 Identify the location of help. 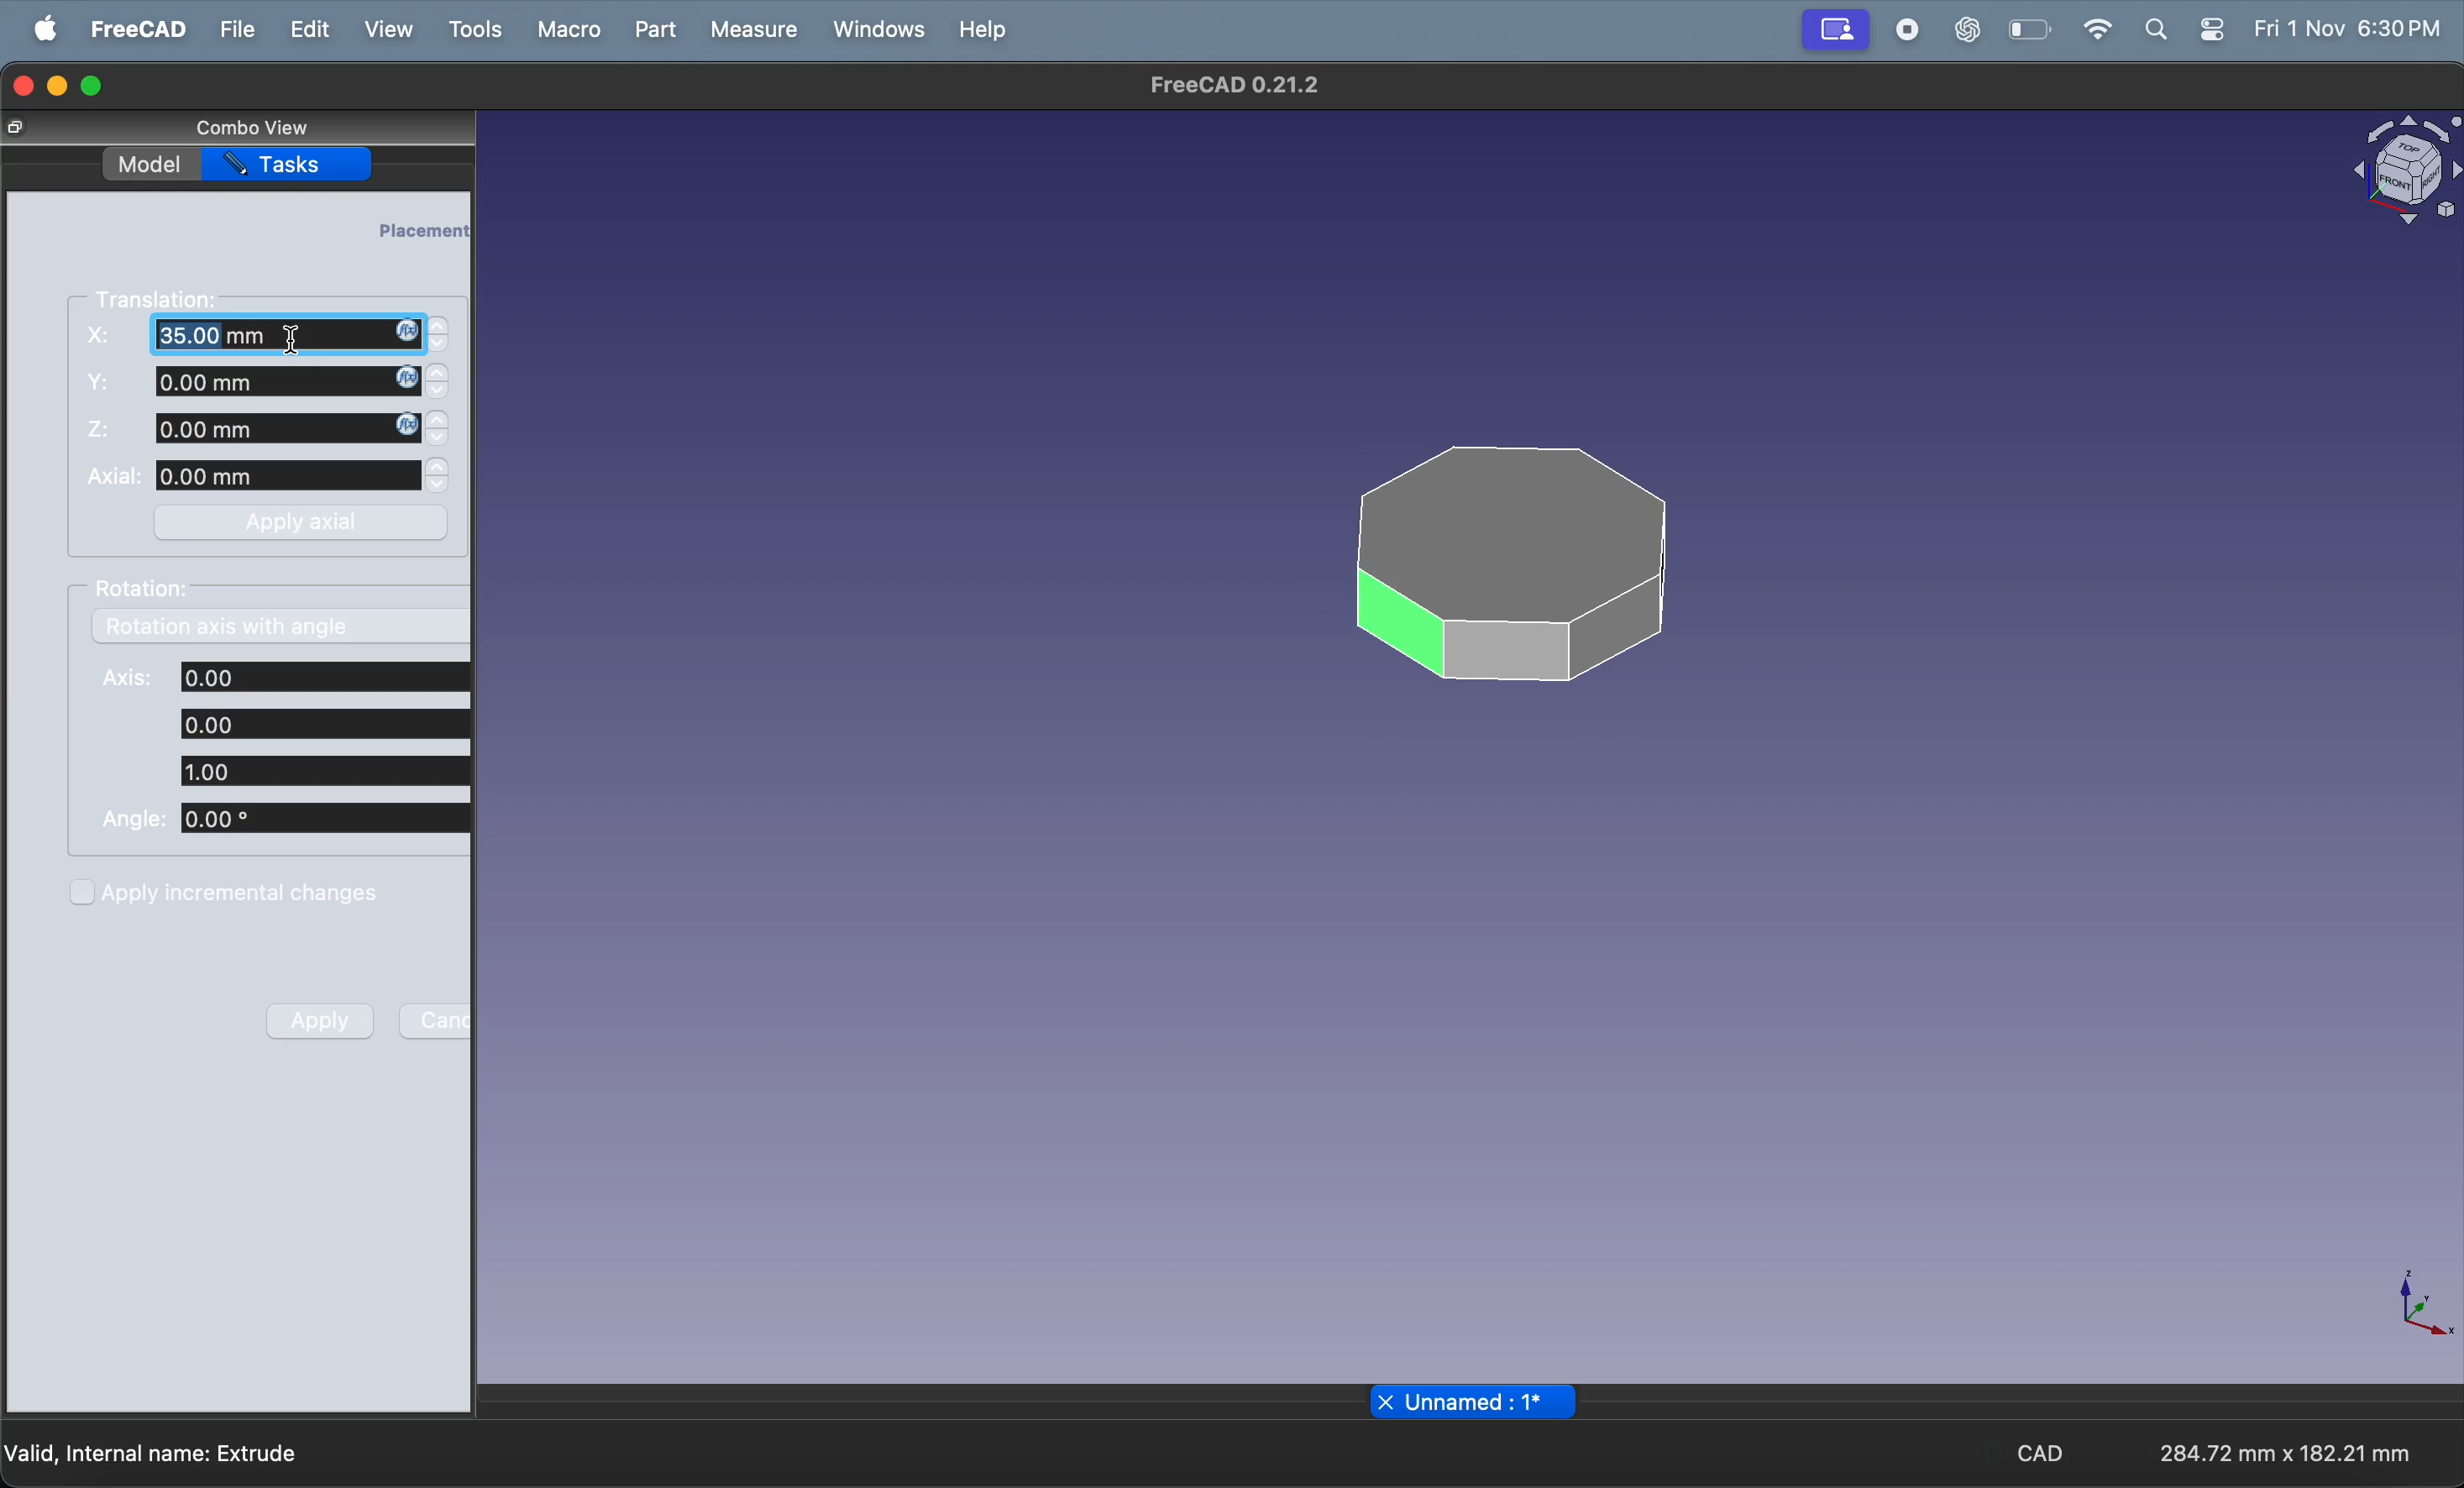
(988, 29).